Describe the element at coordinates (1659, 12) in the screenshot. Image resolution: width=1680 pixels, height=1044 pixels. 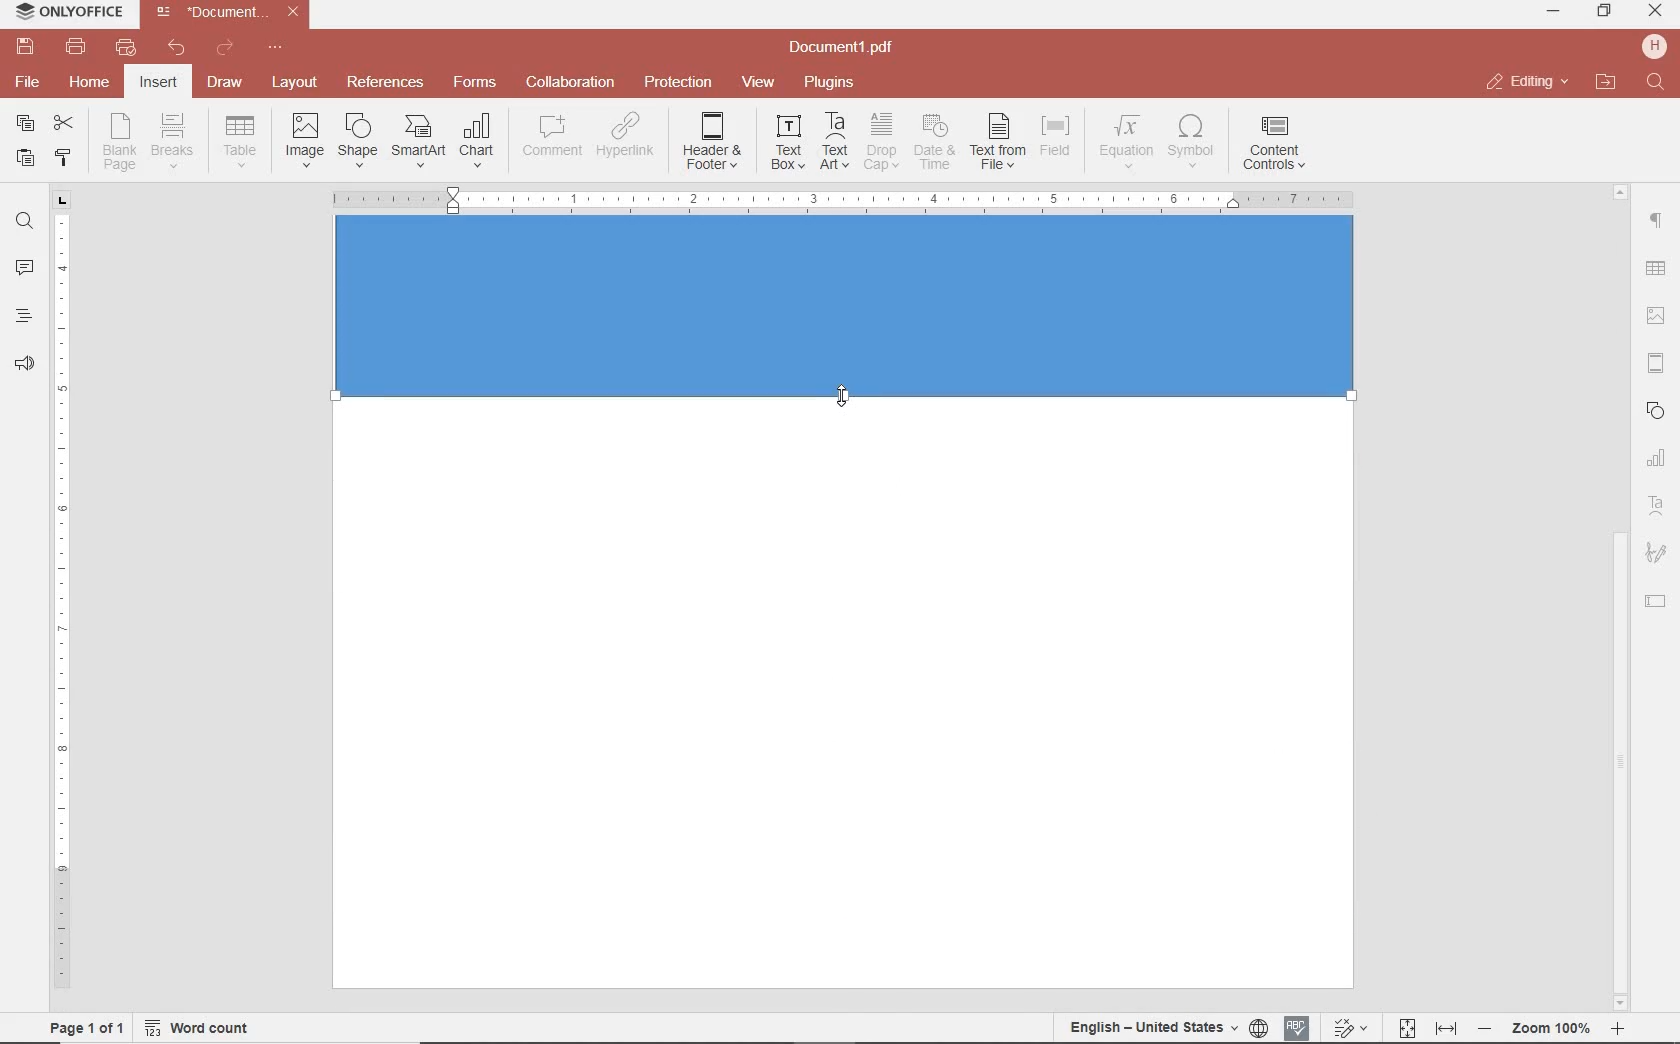
I see `minimize ,restore ,close` at that location.